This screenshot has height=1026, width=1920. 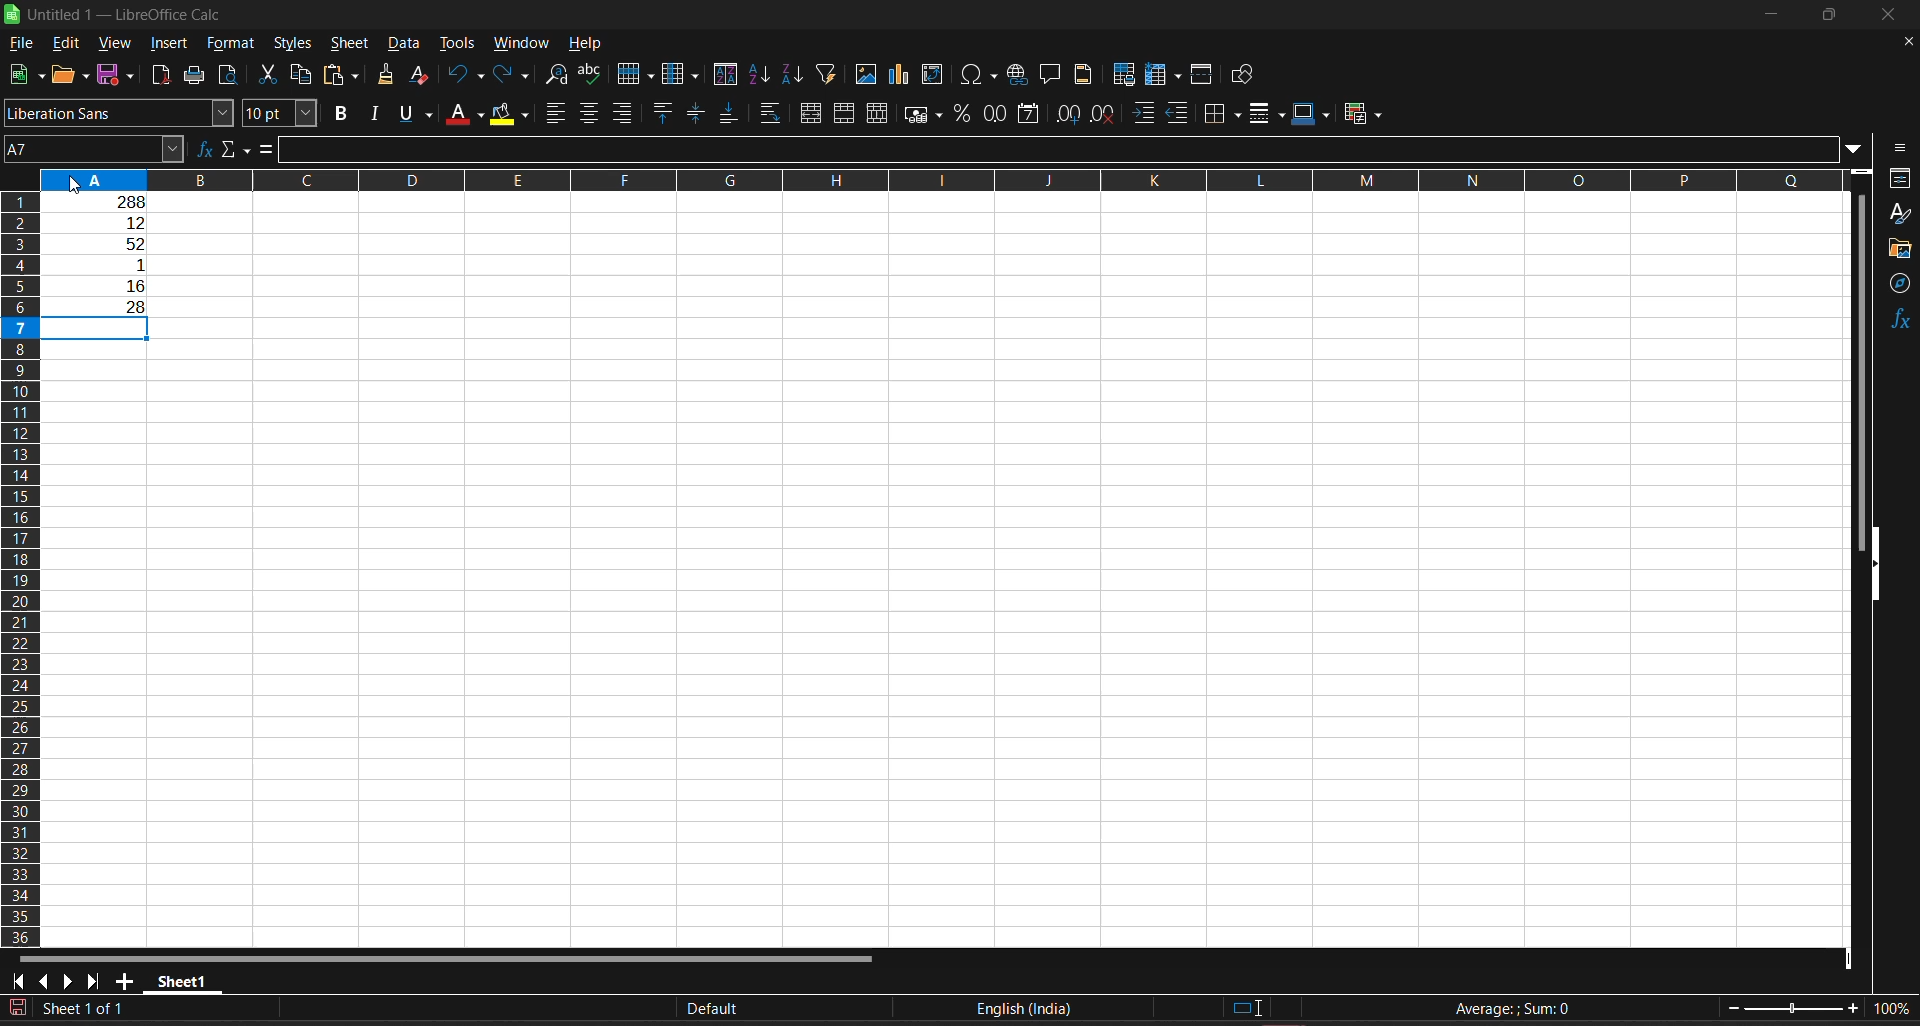 I want to click on increase indent, so click(x=1145, y=114).